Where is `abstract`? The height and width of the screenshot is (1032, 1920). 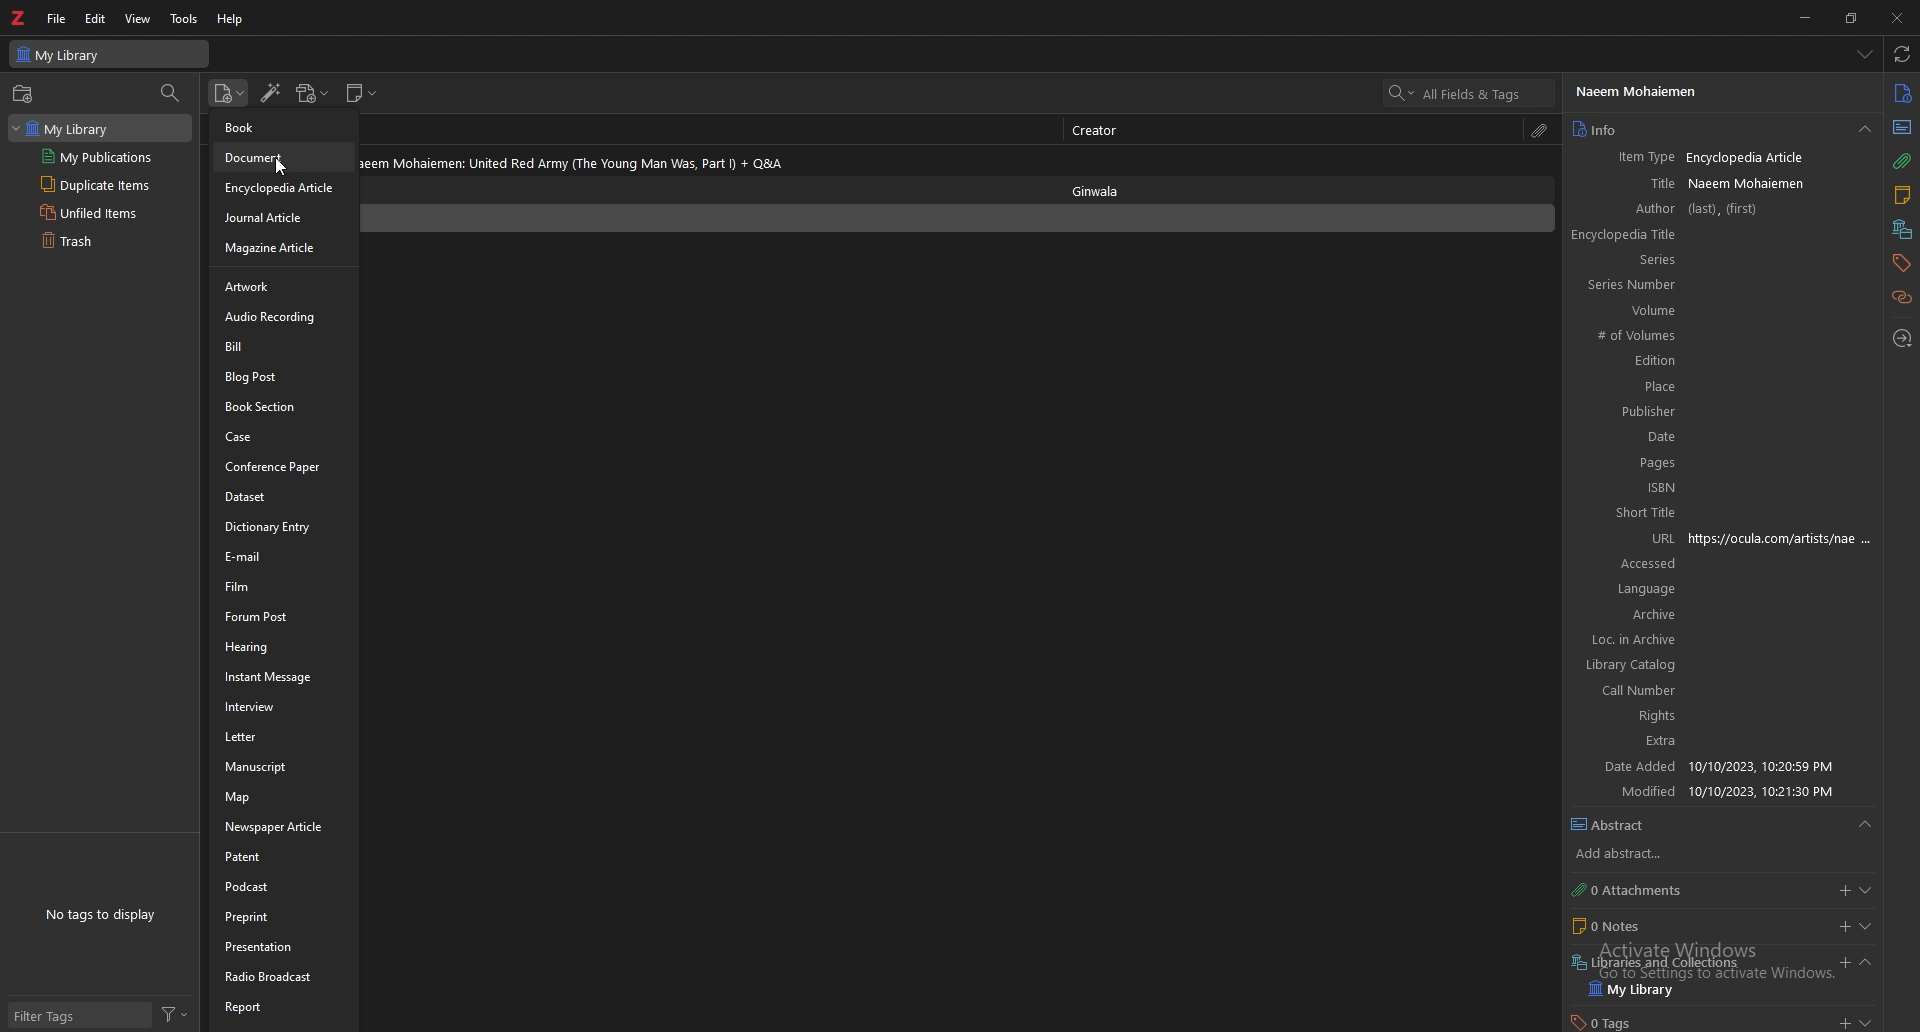 abstract is located at coordinates (1724, 825).